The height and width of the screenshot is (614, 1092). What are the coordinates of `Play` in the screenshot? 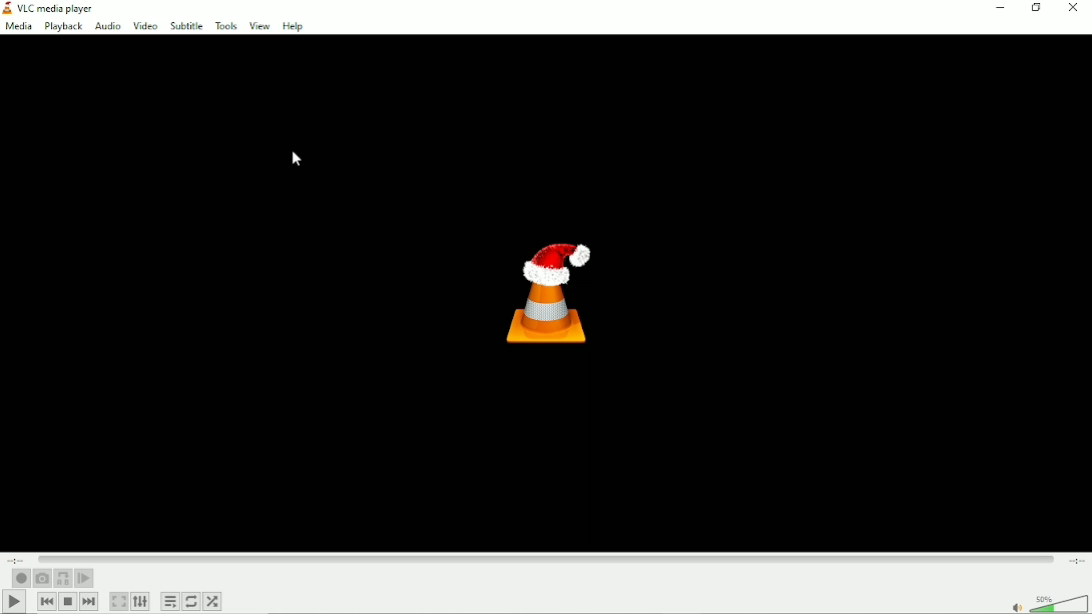 It's located at (14, 602).